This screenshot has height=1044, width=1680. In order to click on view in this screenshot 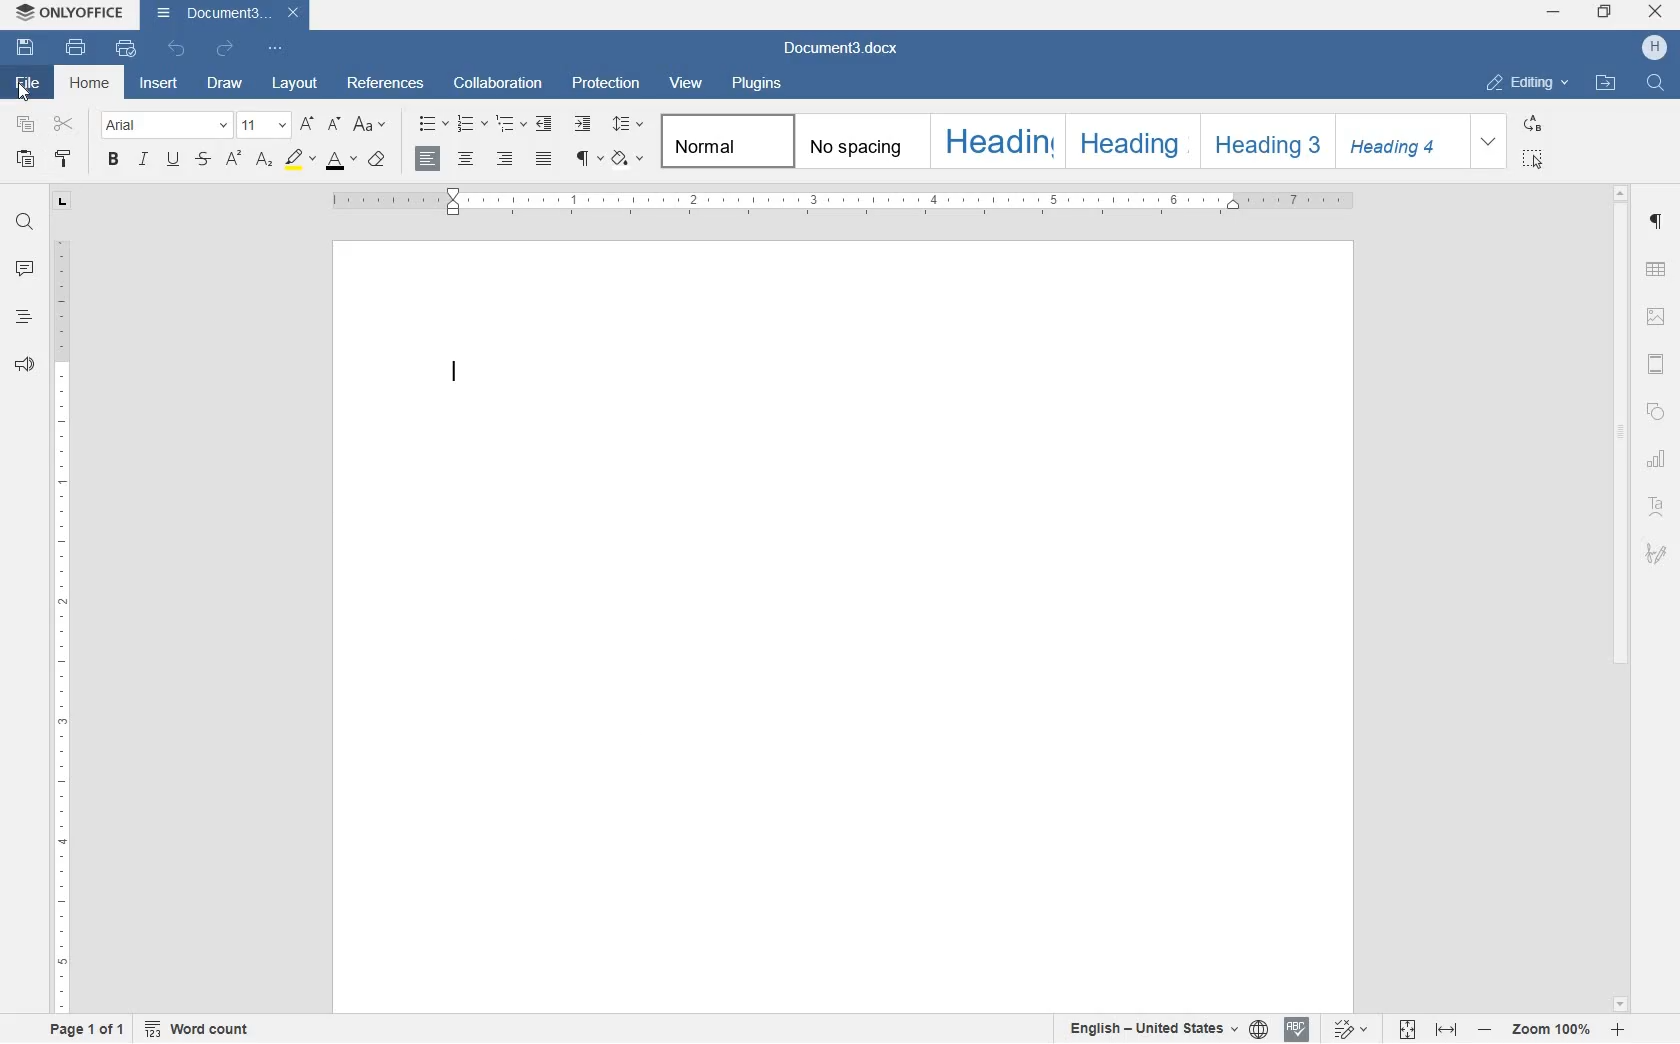, I will do `click(688, 85)`.